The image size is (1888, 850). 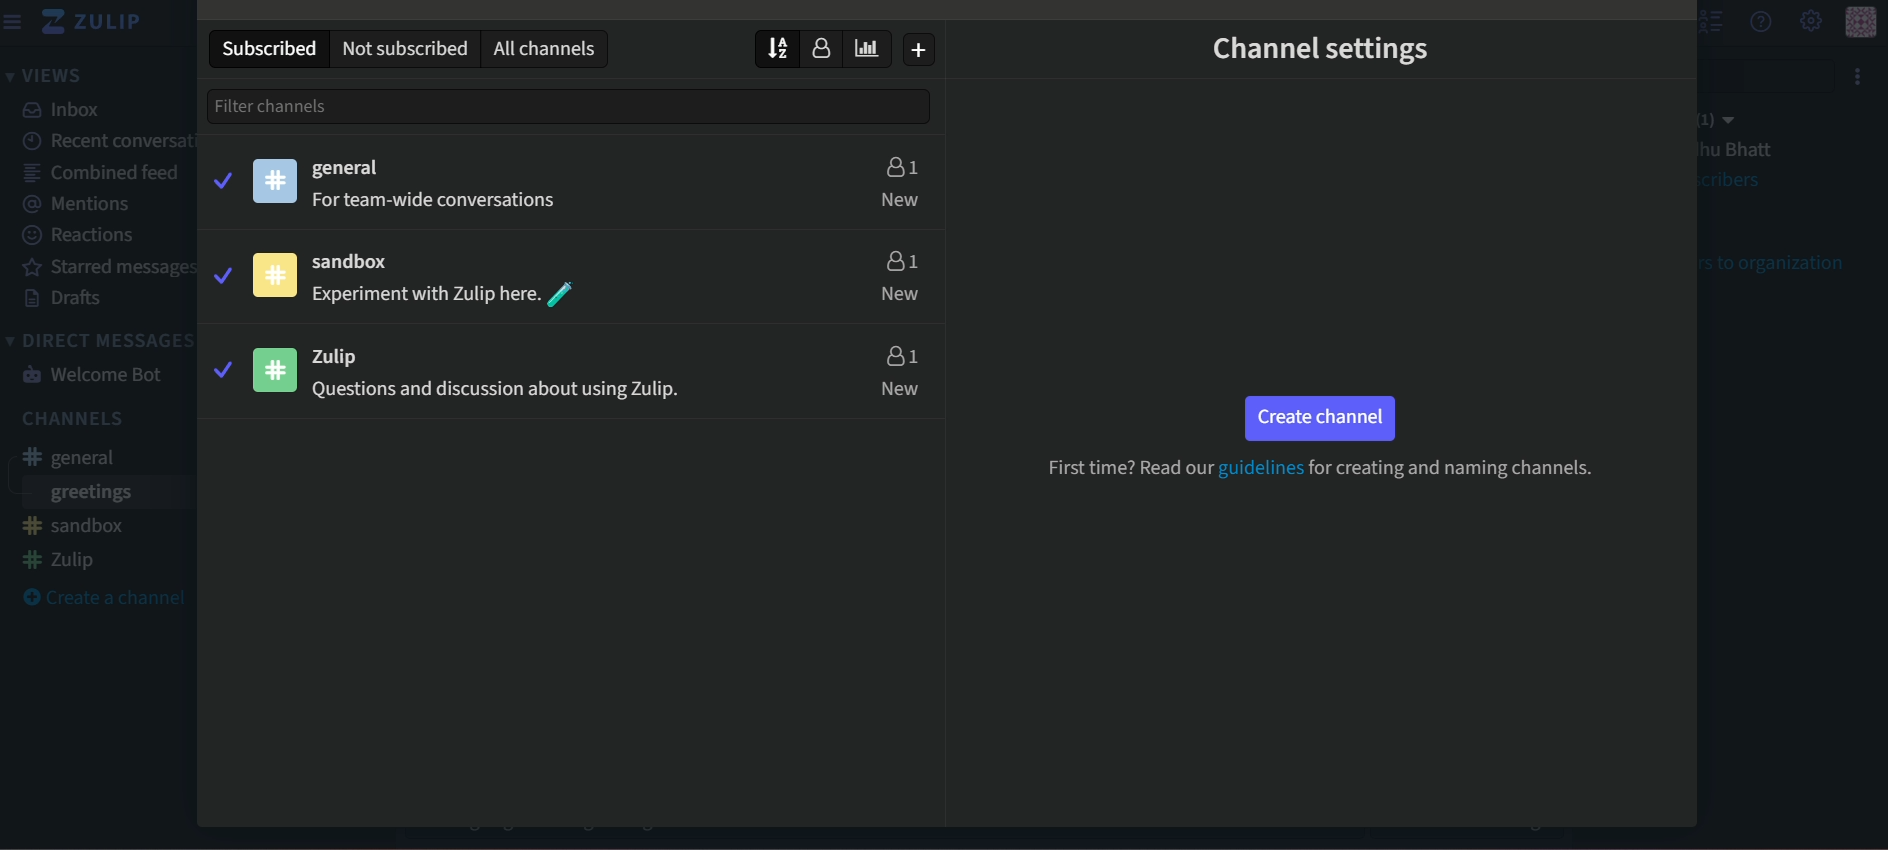 What do you see at coordinates (92, 25) in the screenshot?
I see `name and logo` at bounding box center [92, 25].